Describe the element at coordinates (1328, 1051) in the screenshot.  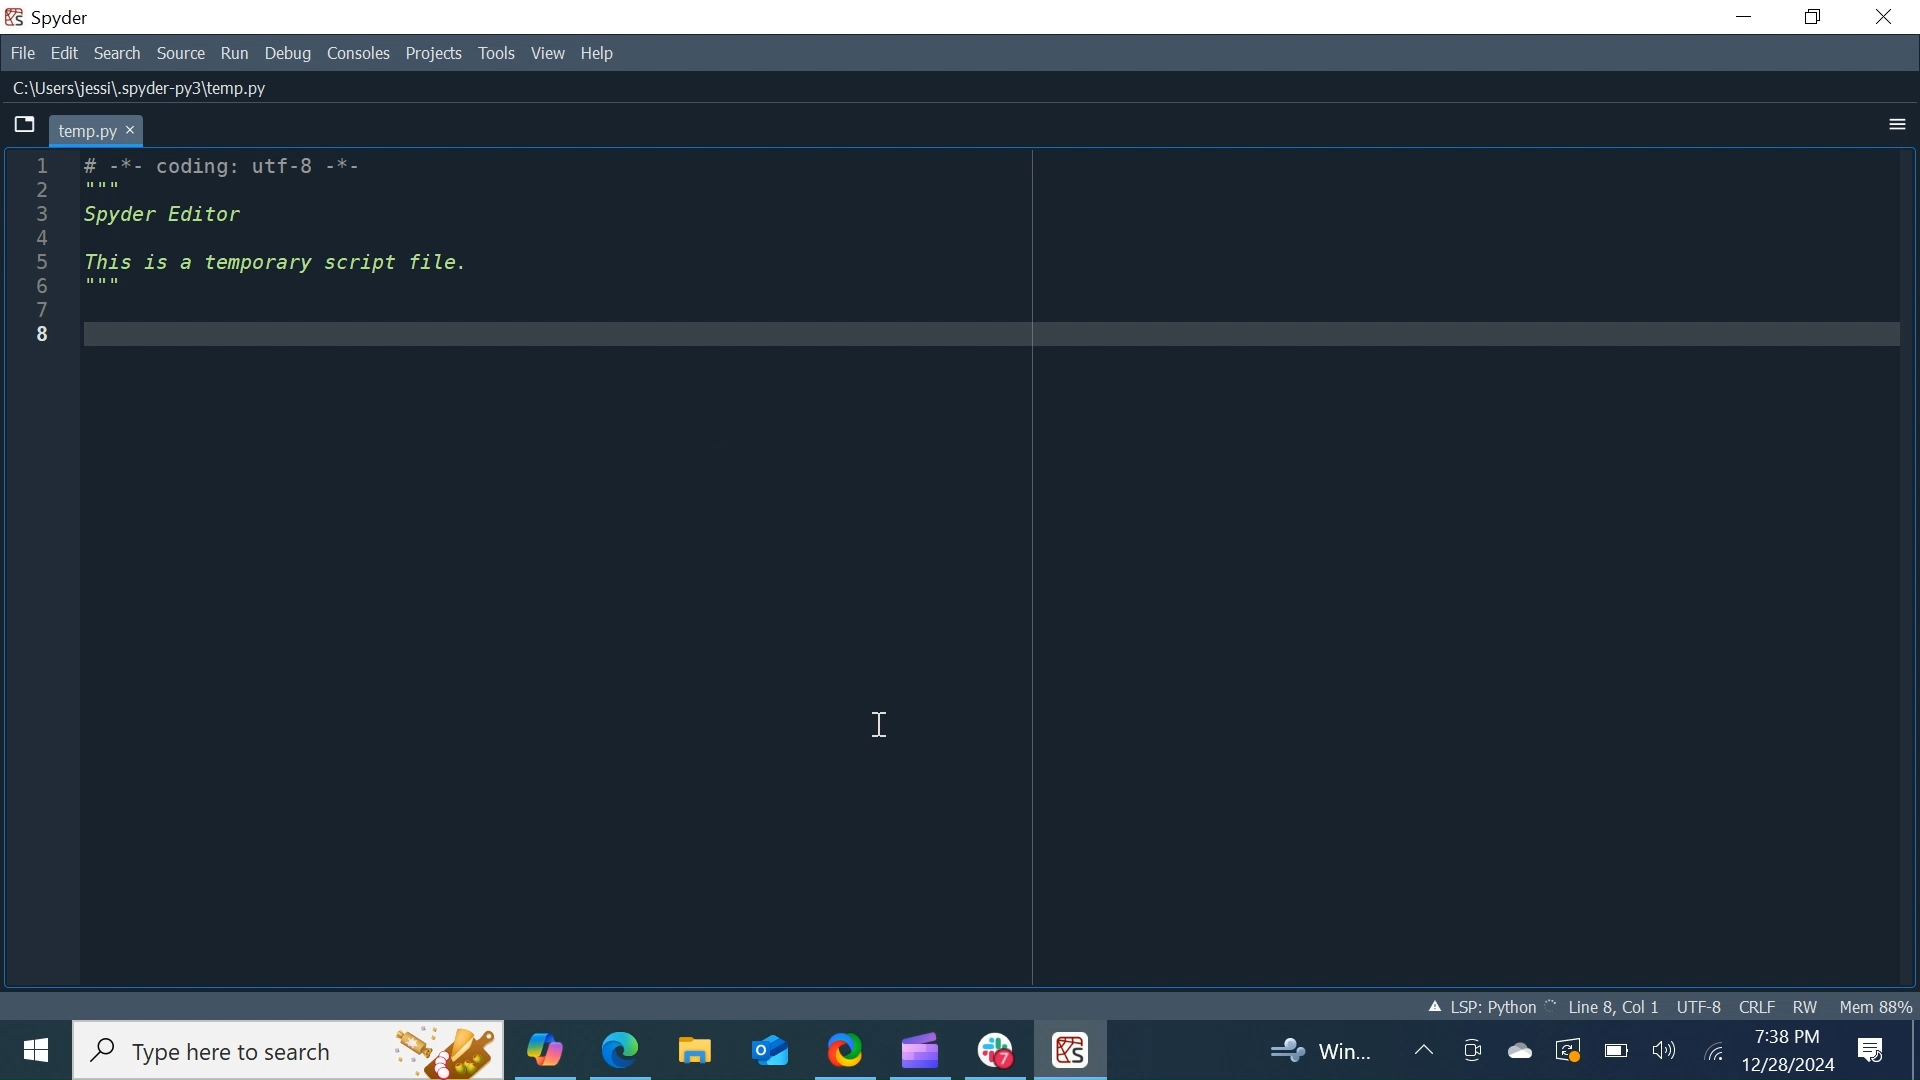
I see `Updates` at that location.